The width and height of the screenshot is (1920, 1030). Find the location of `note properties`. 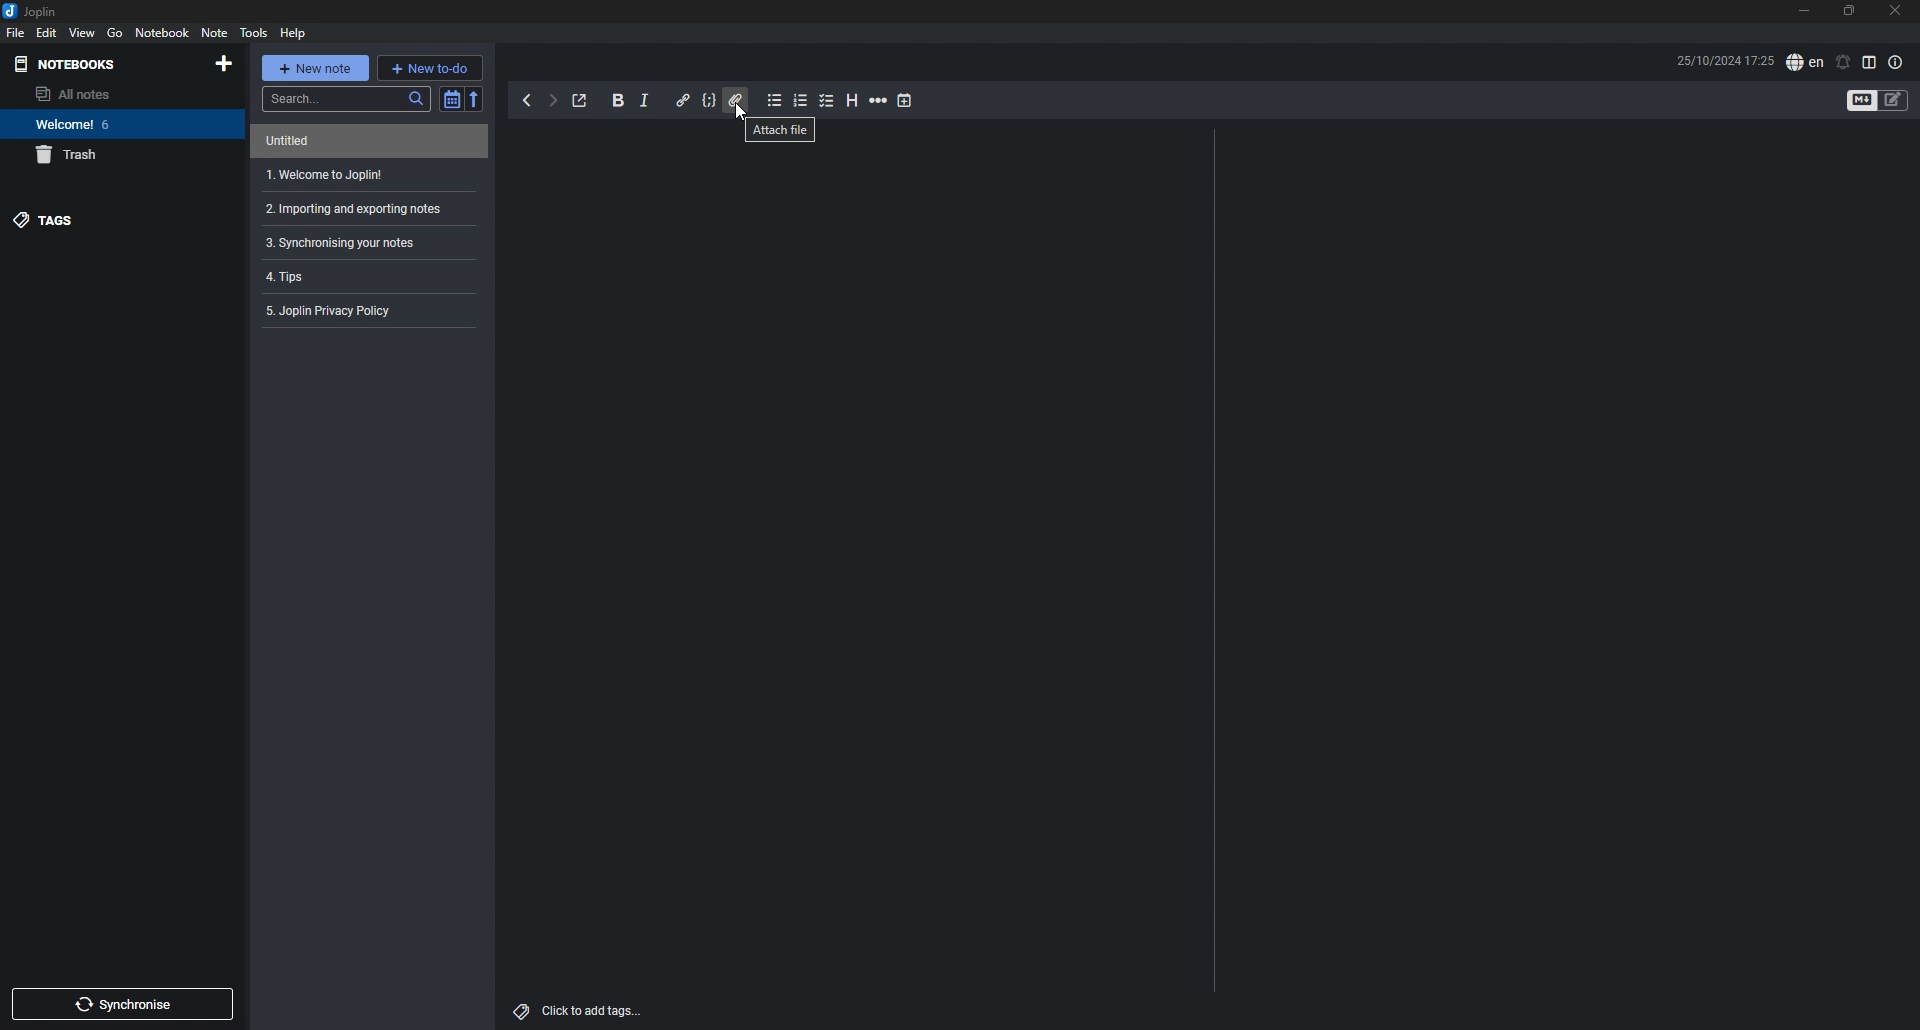

note properties is located at coordinates (1895, 64).